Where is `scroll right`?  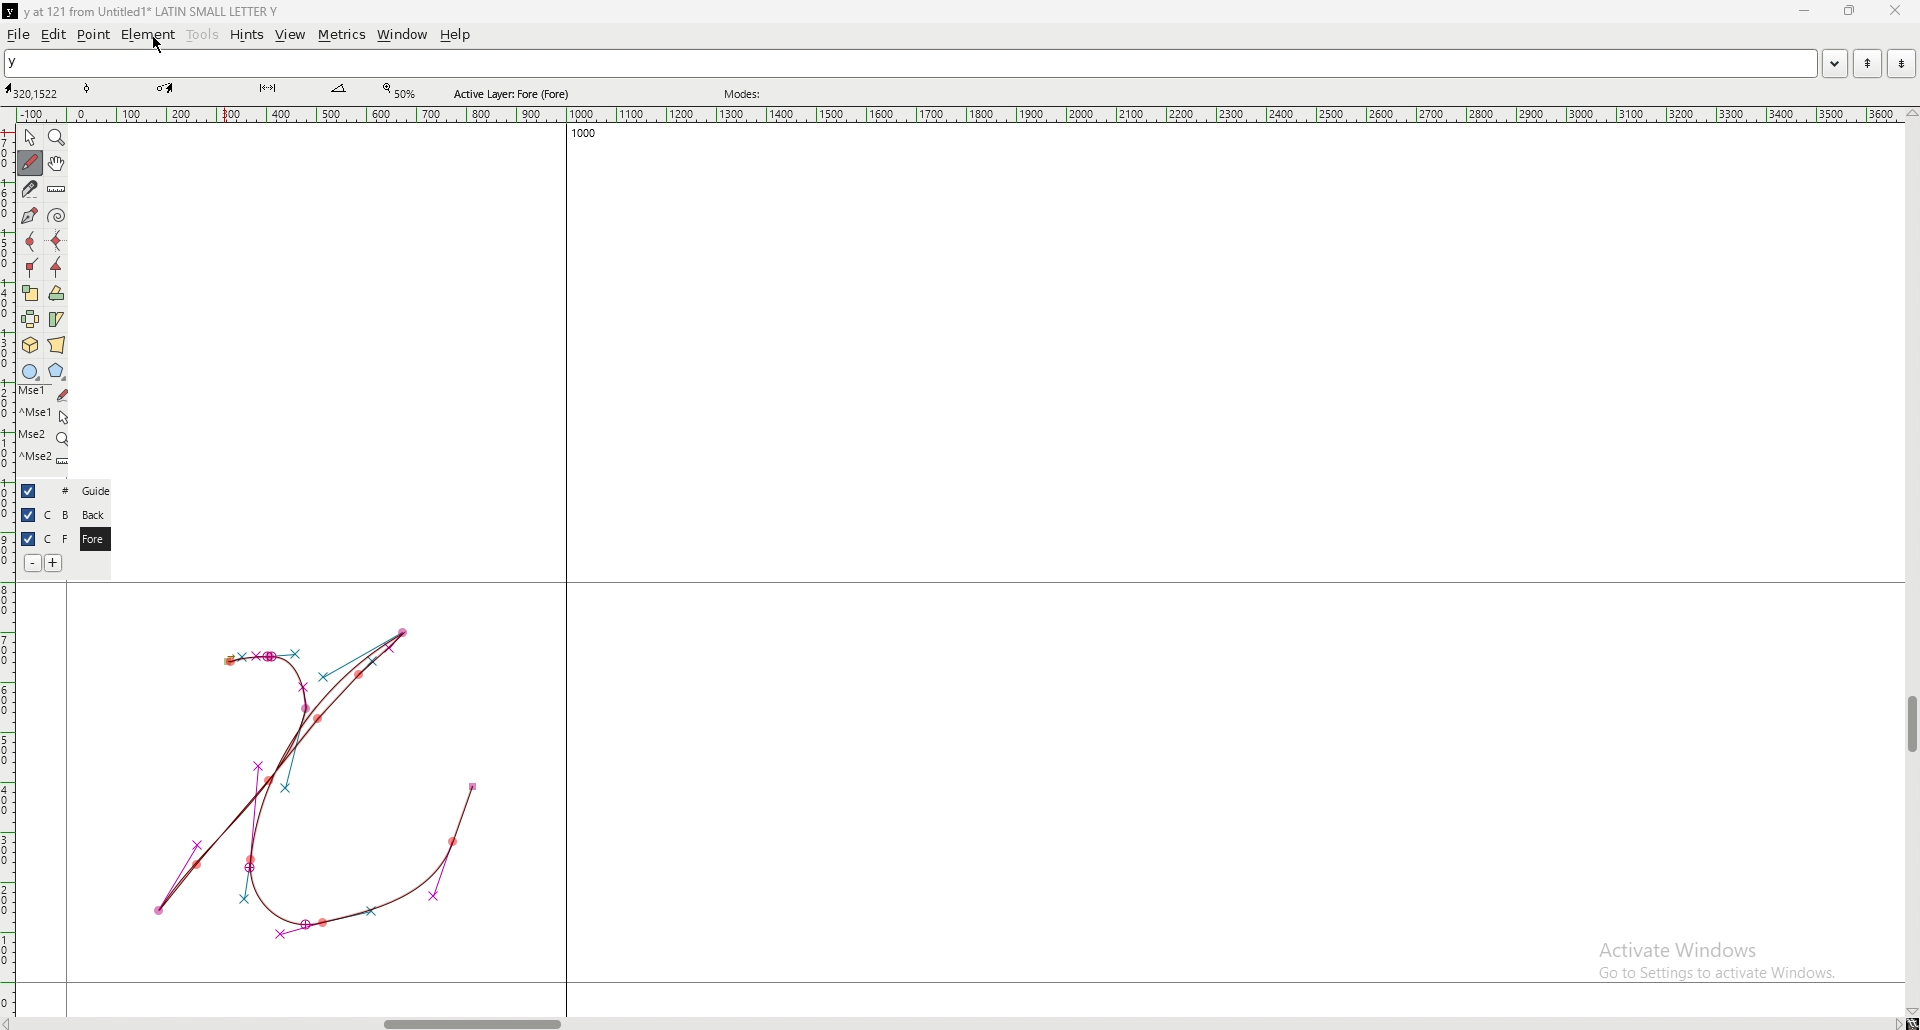
scroll right is located at coordinates (13, 1023).